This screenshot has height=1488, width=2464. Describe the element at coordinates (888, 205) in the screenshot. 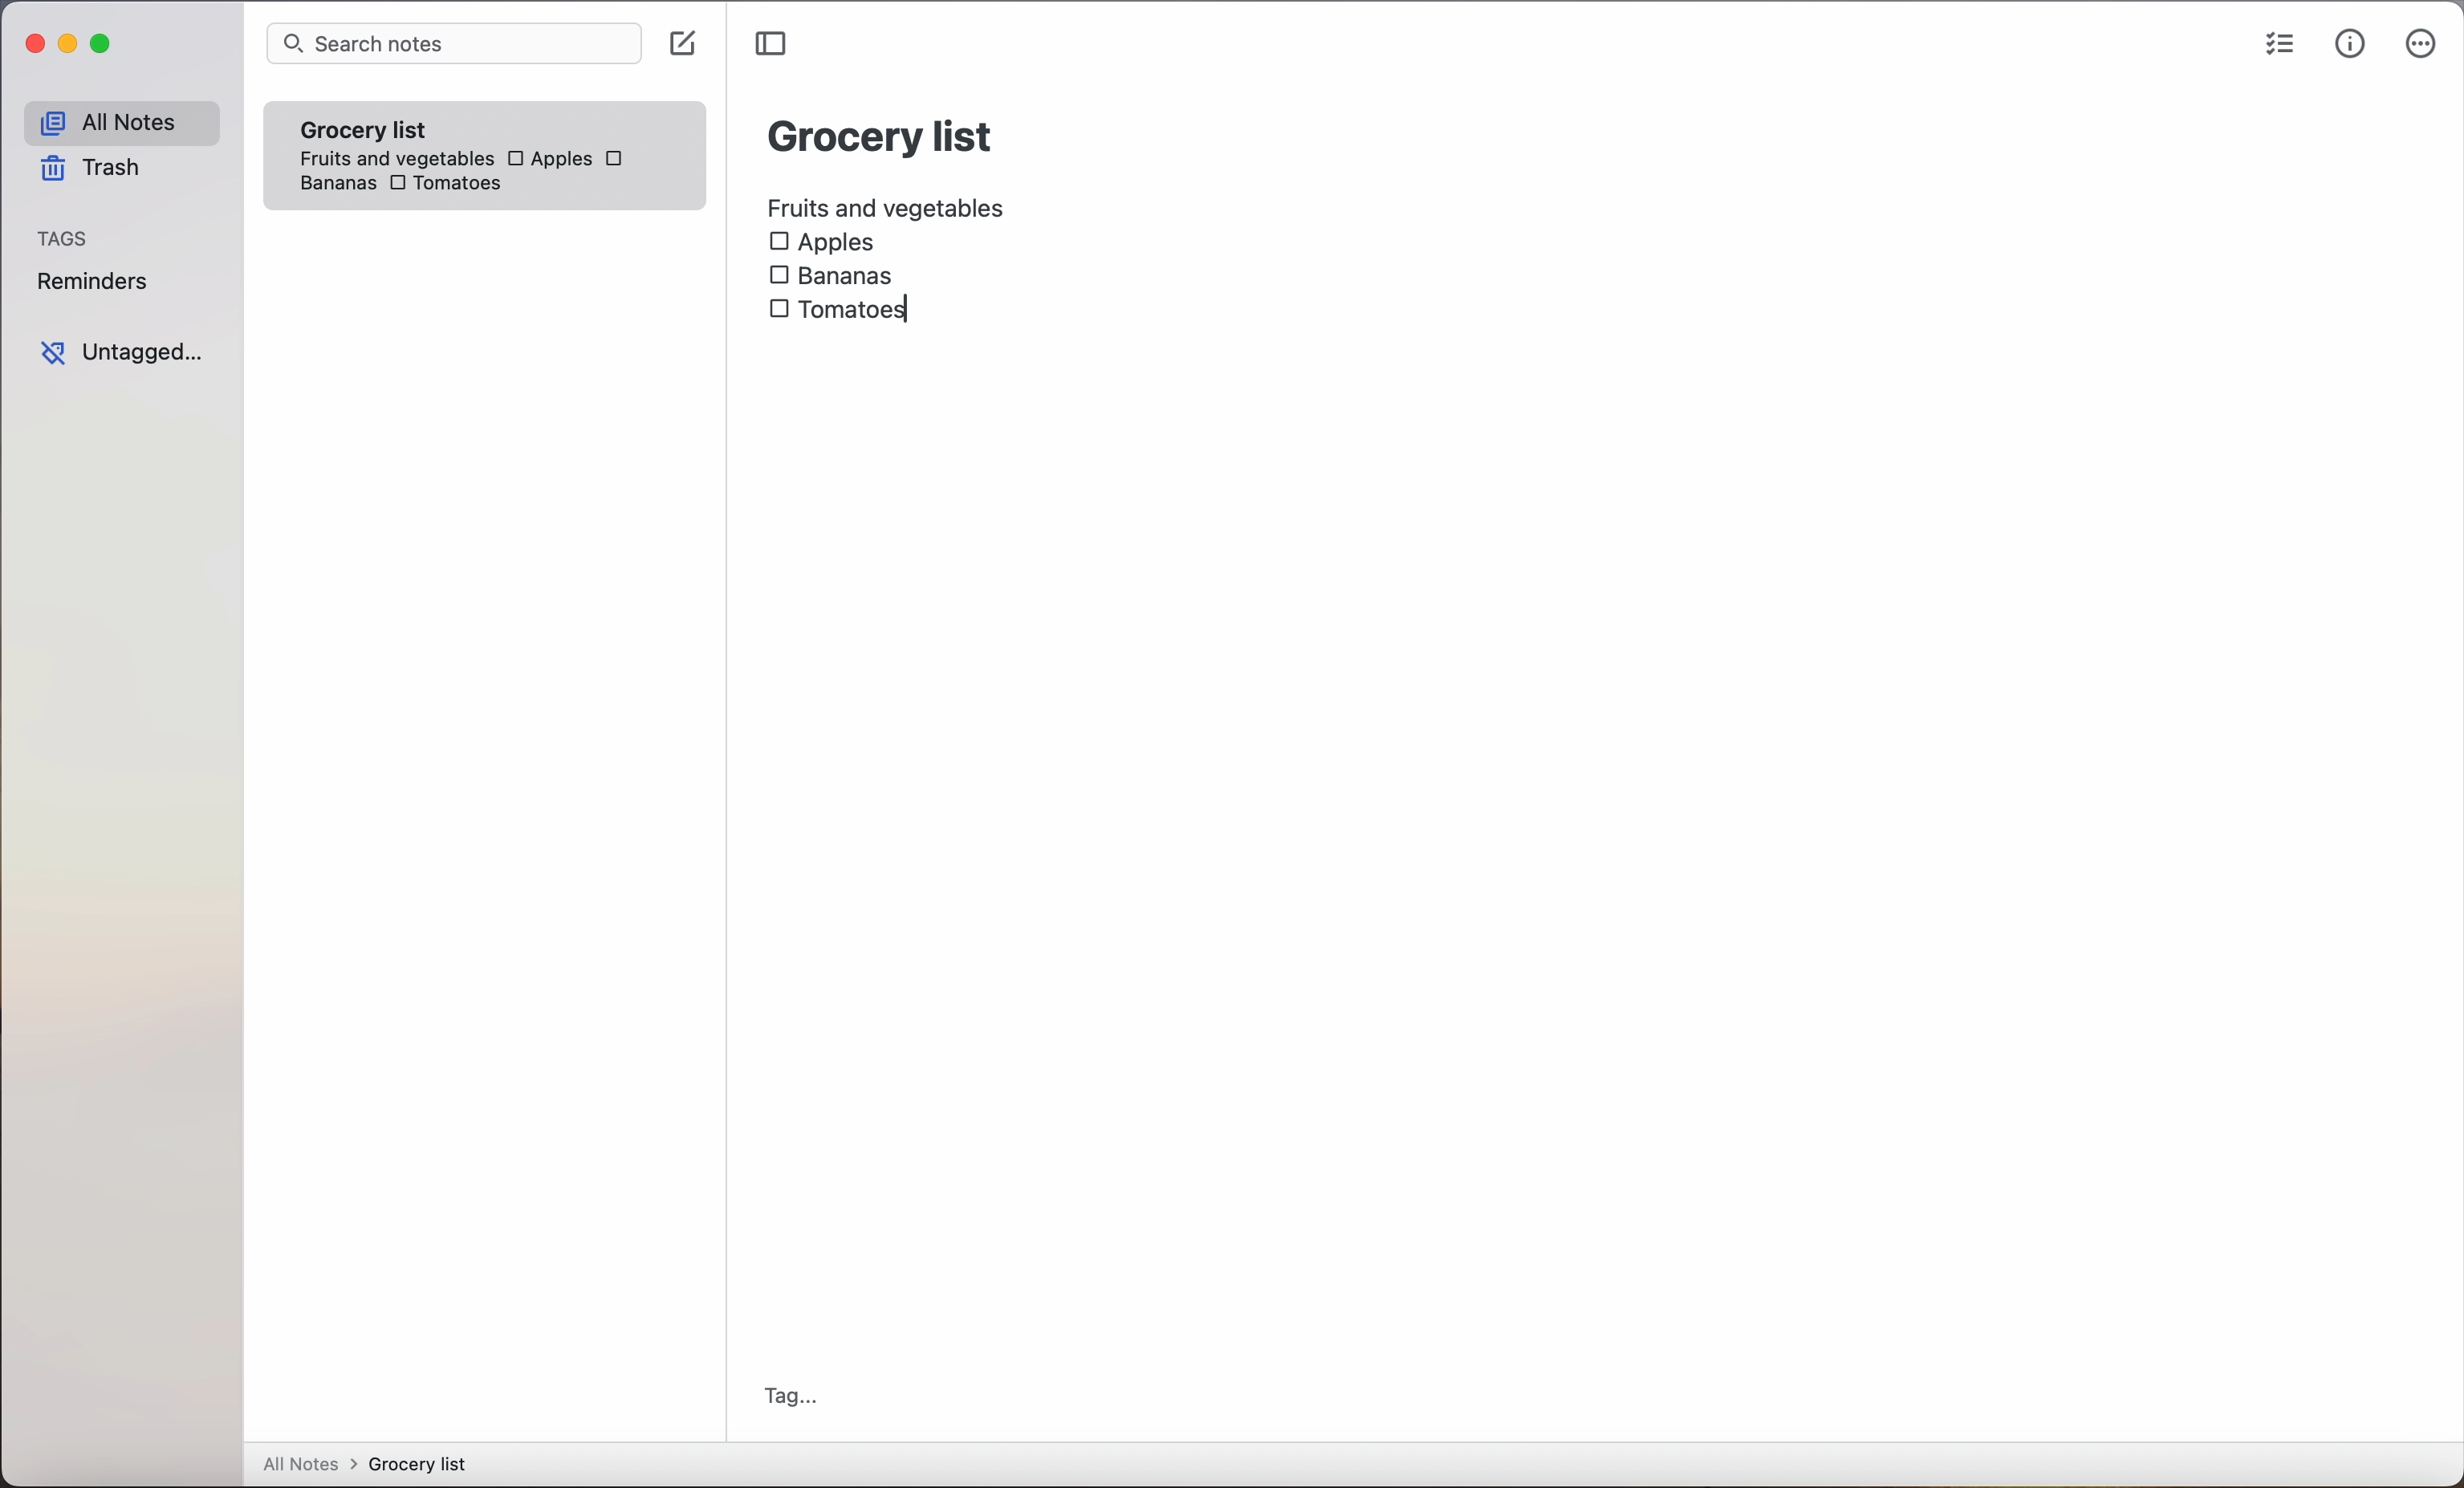

I see `fruits and vegetables` at that location.